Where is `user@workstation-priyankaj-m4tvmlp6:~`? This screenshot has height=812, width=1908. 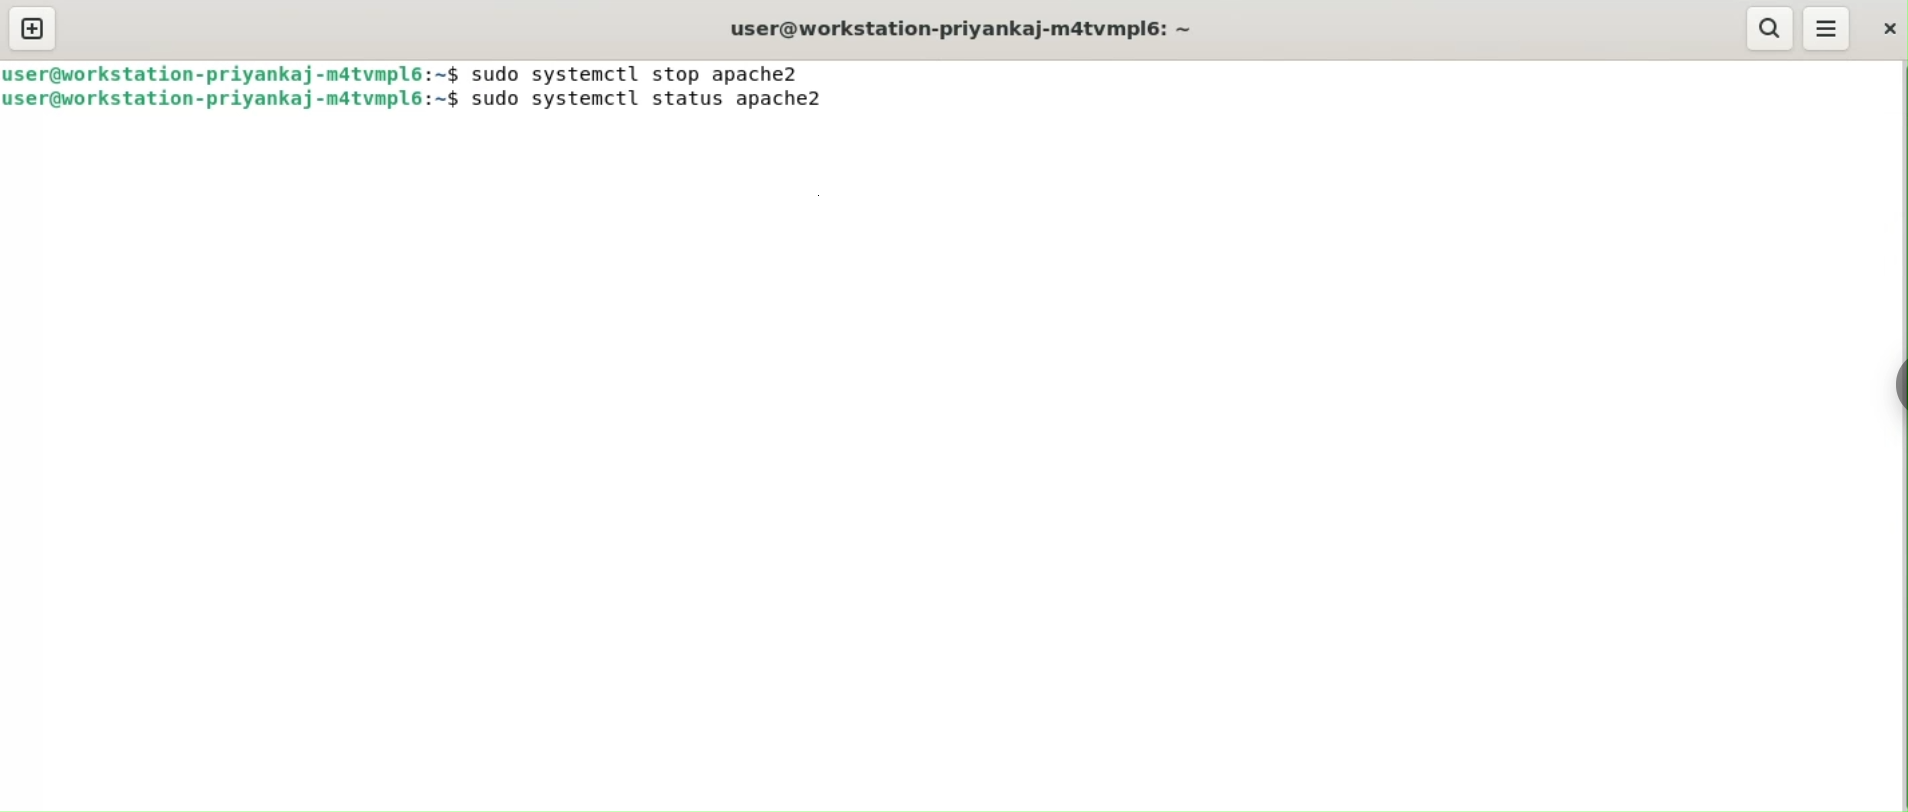 user@workstation-priyankaj-m4tvmlp6:~ is located at coordinates (964, 28).